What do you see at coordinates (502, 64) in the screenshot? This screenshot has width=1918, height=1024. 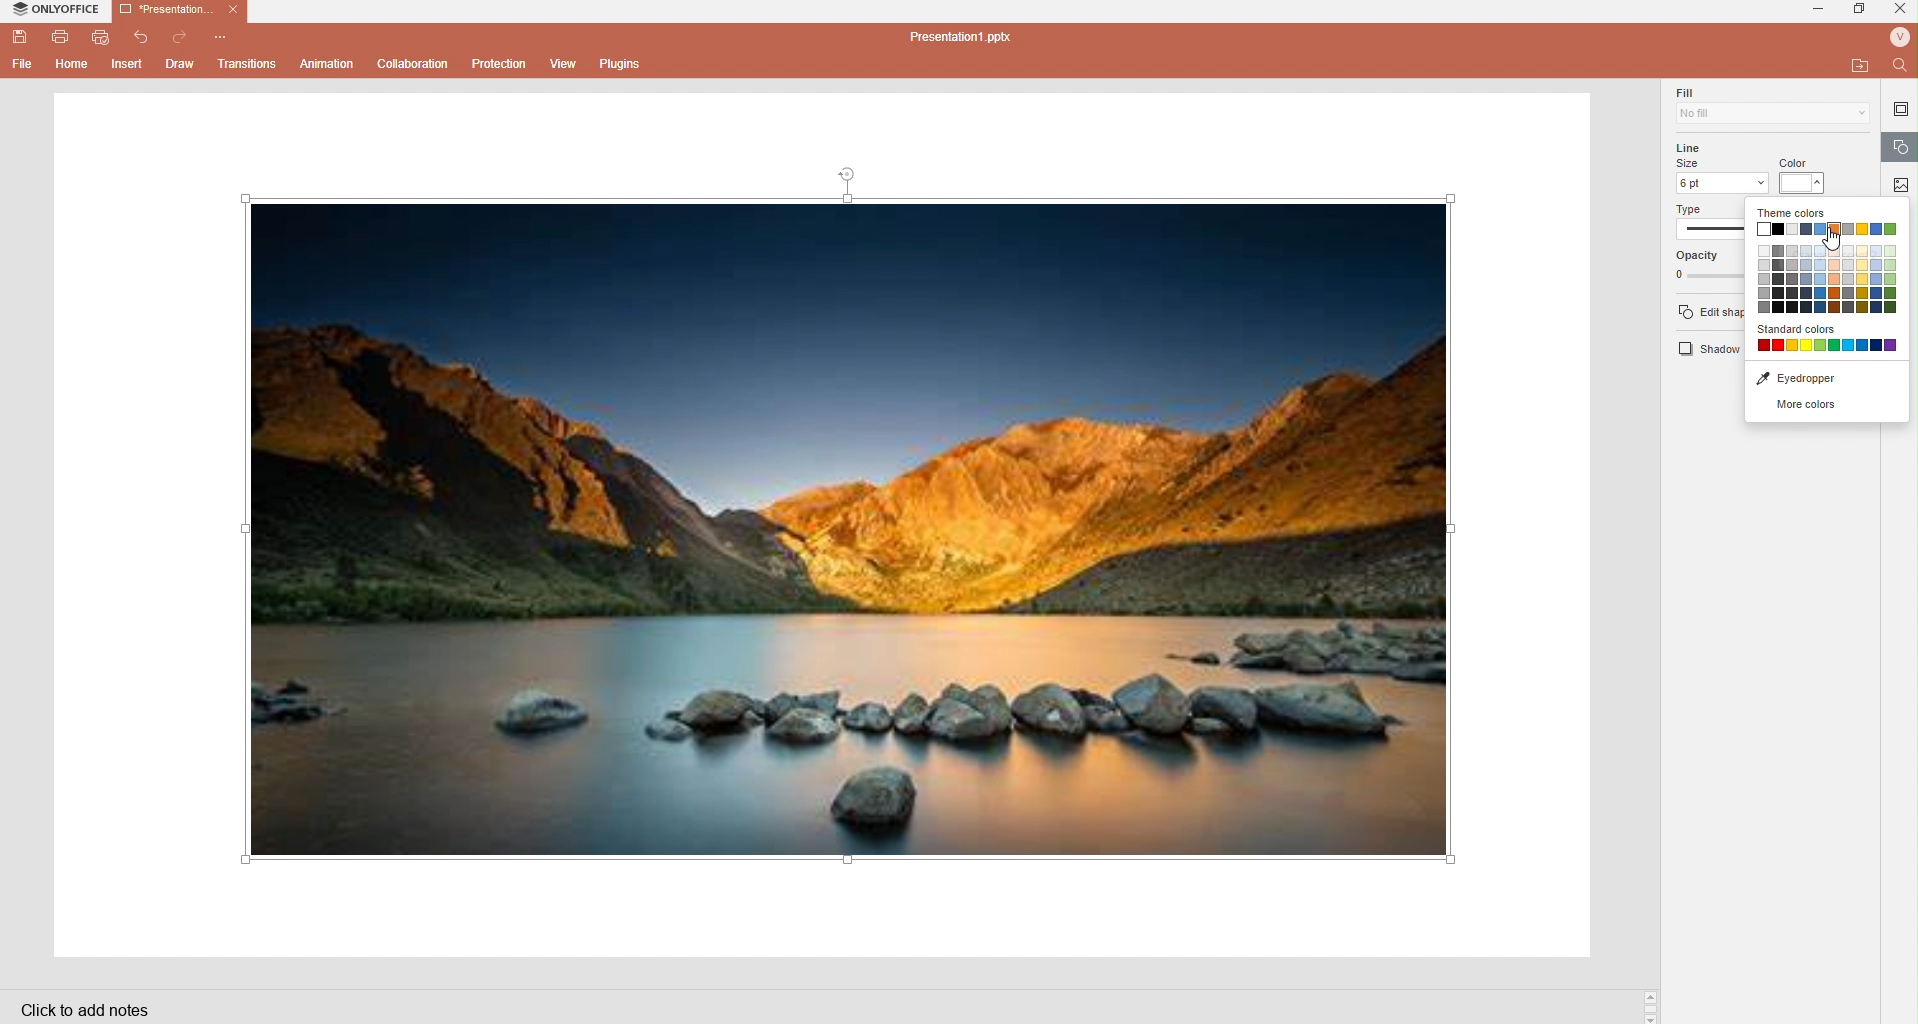 I see `Protection` at bounding box center [502, 64].